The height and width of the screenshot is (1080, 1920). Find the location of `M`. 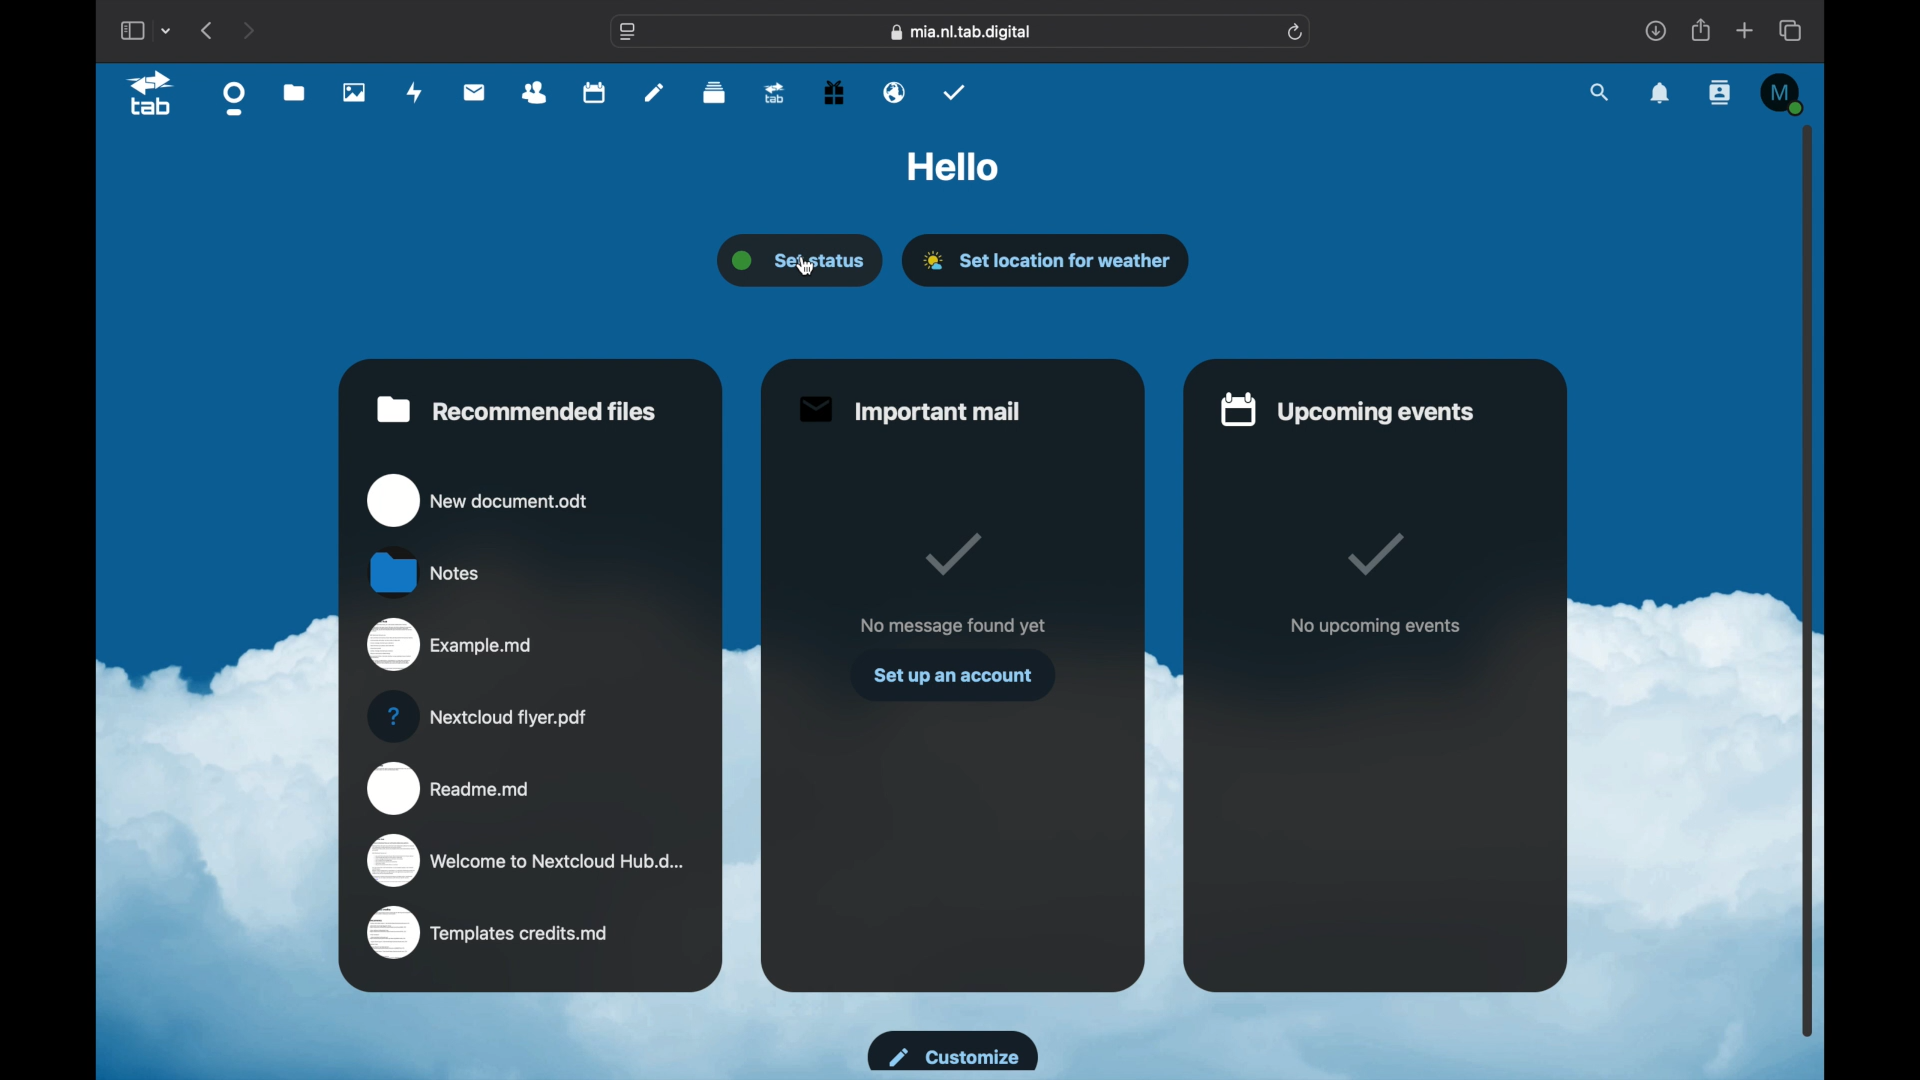

M is located at coordinates (1784, 93).